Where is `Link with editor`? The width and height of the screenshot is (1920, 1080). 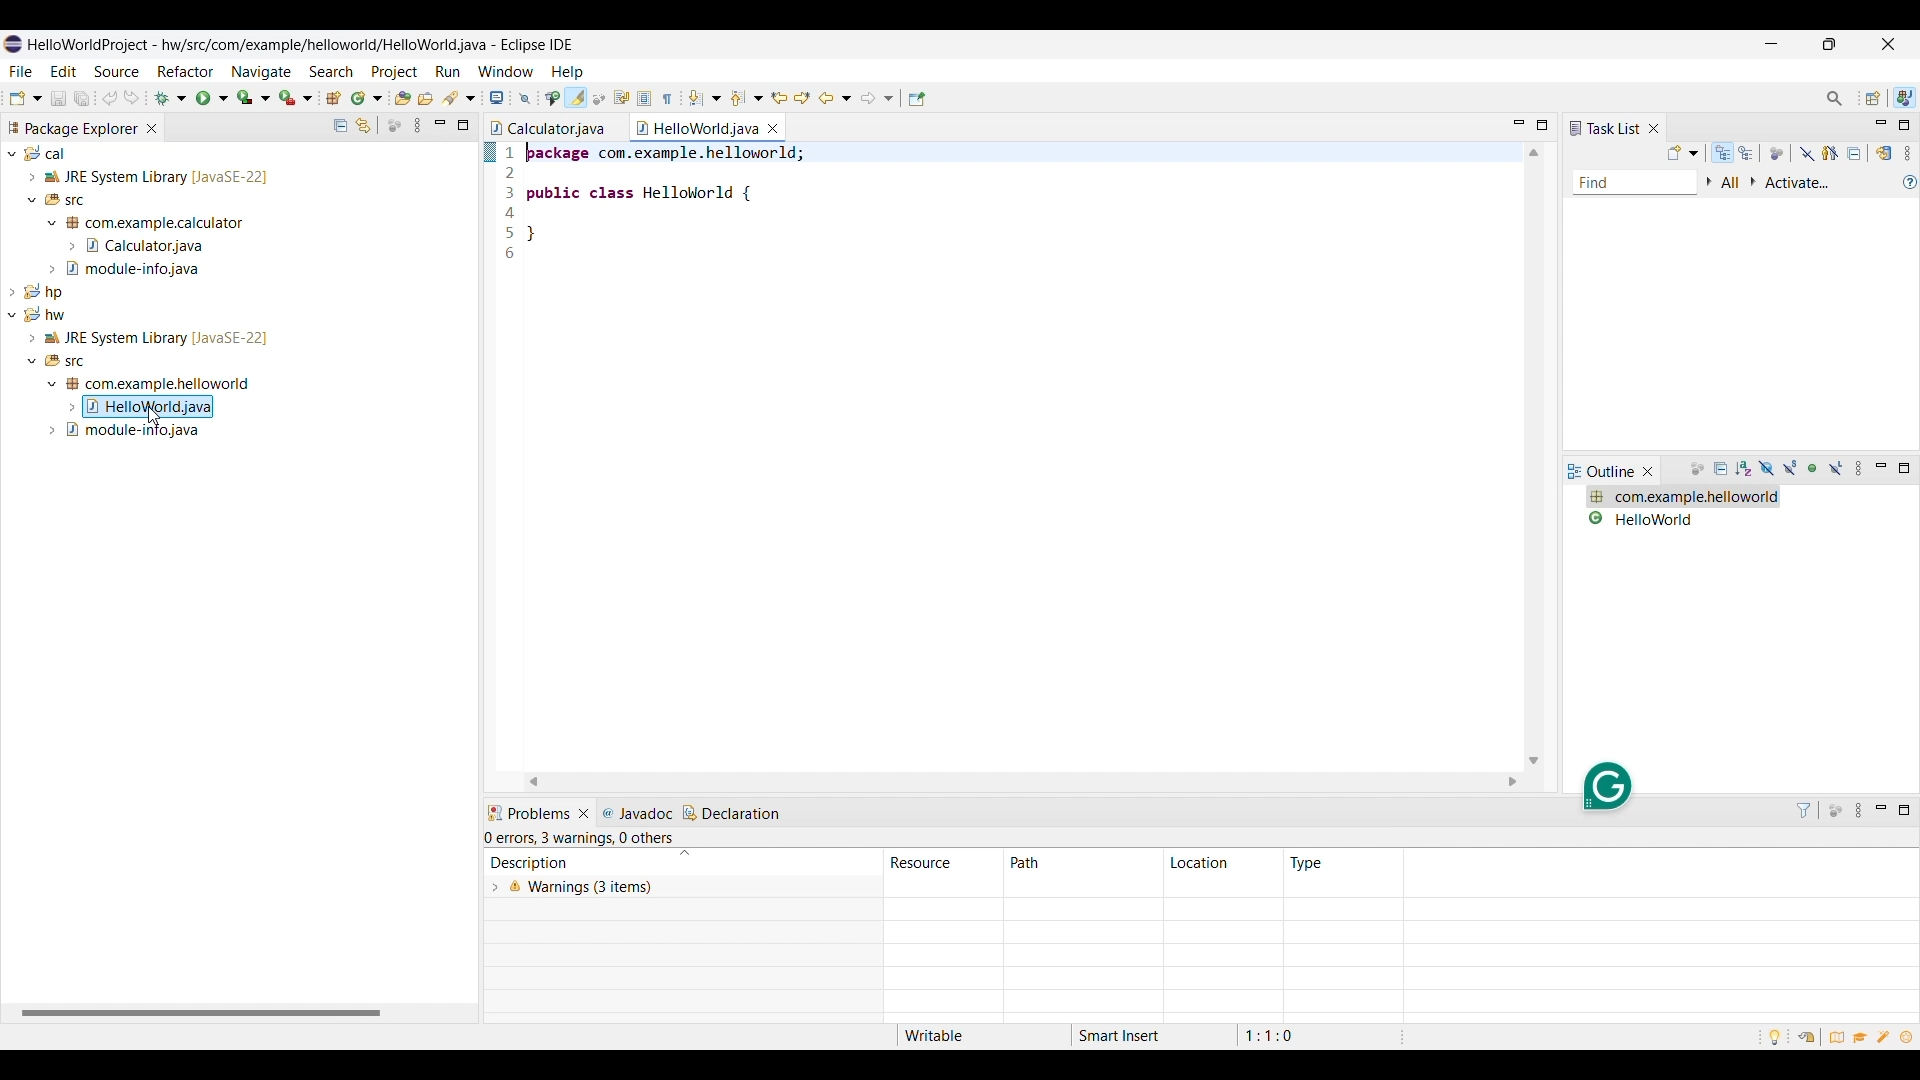 Link with editor is located at coordinates (363, 125).